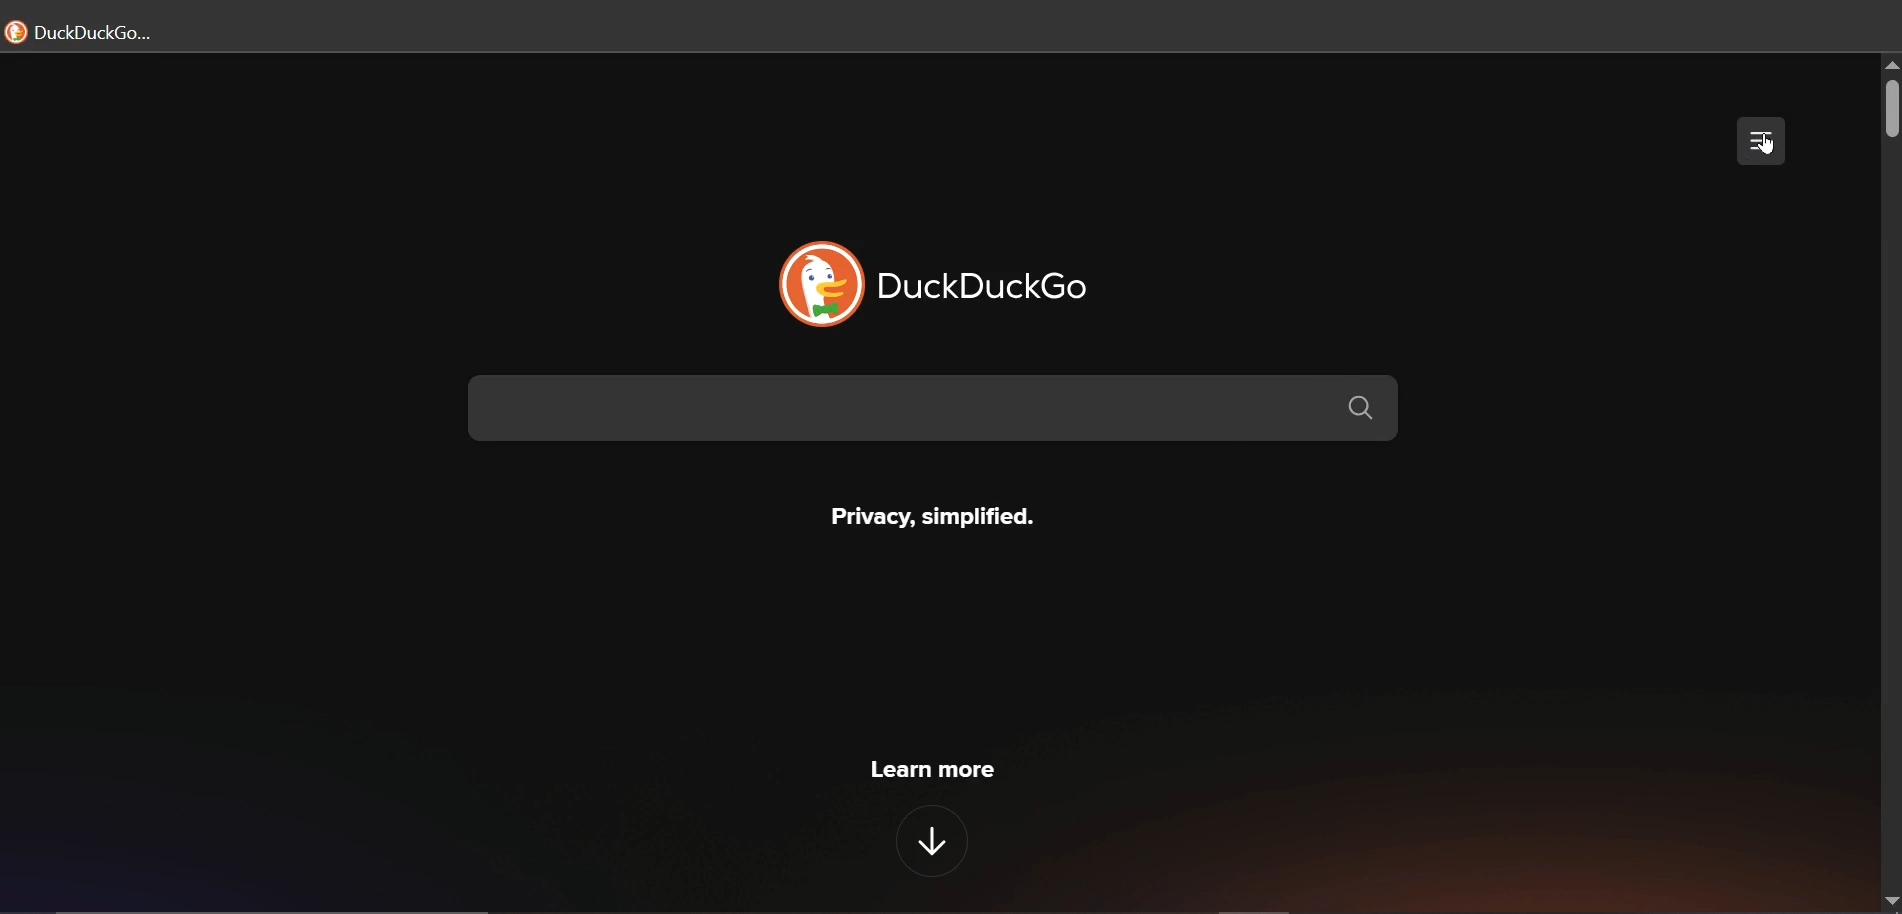 The width and height of the screenshot is (1902, 914). I want to click on learn more, so click(929, 770).